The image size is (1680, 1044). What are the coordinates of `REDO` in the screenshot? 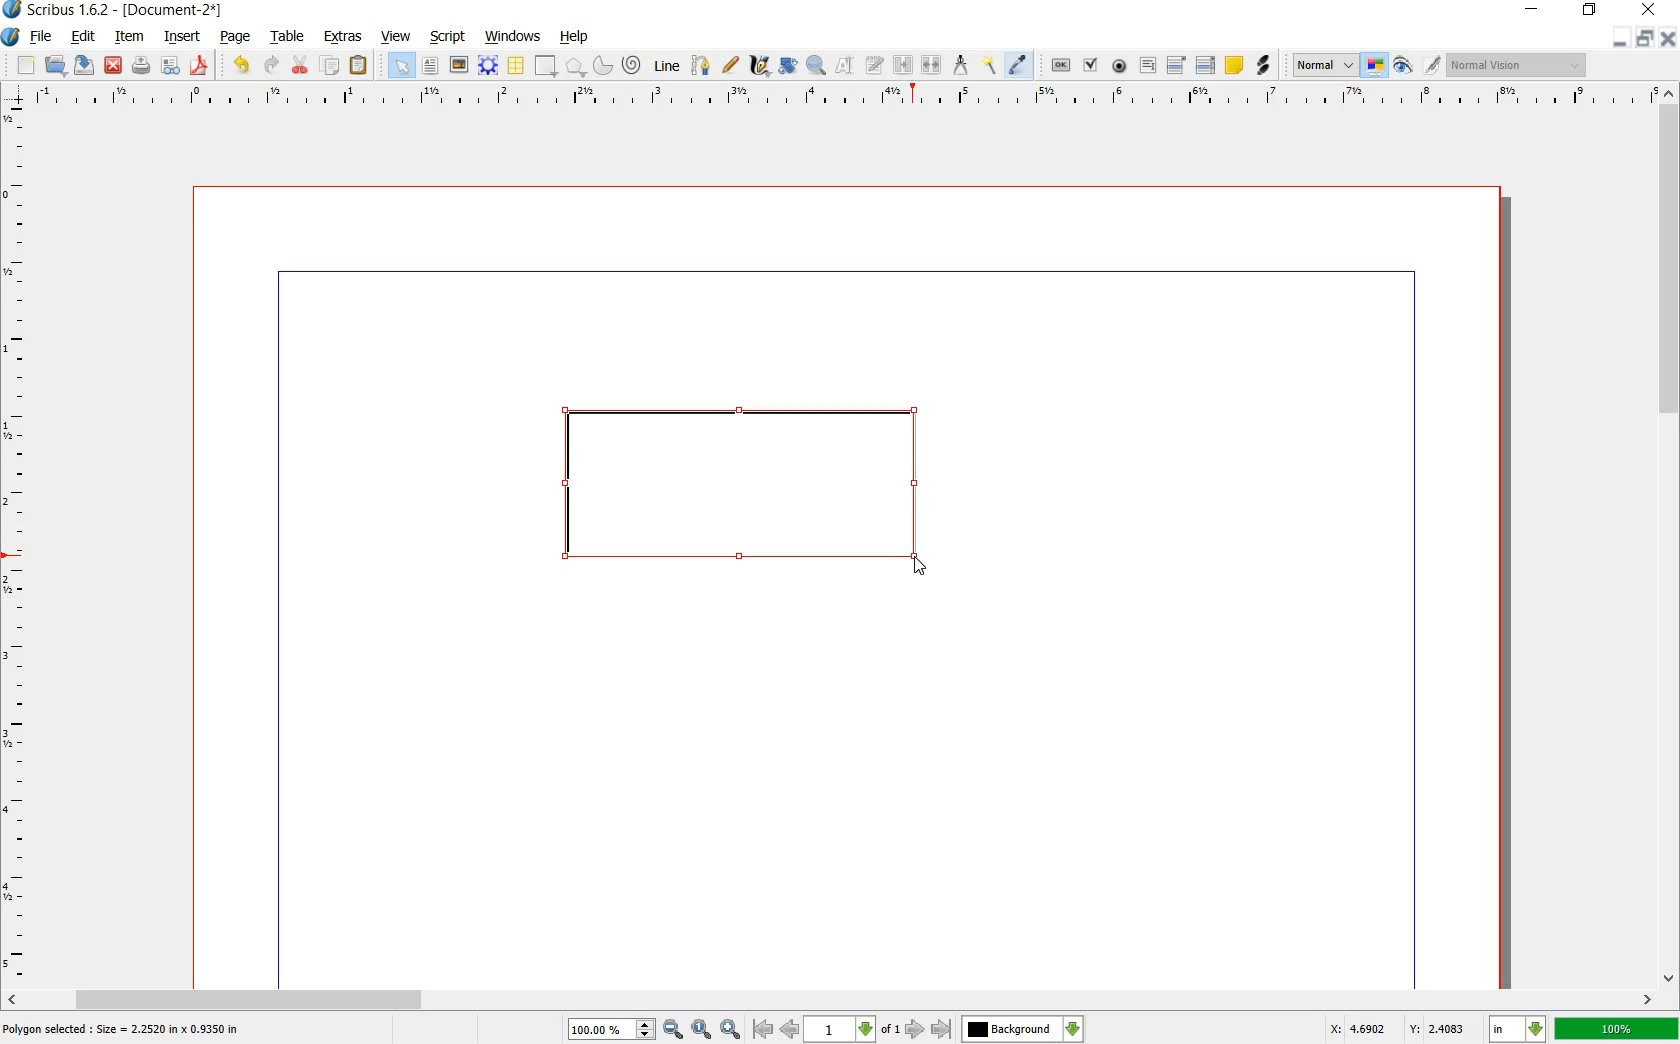 It's located at (272, 66).